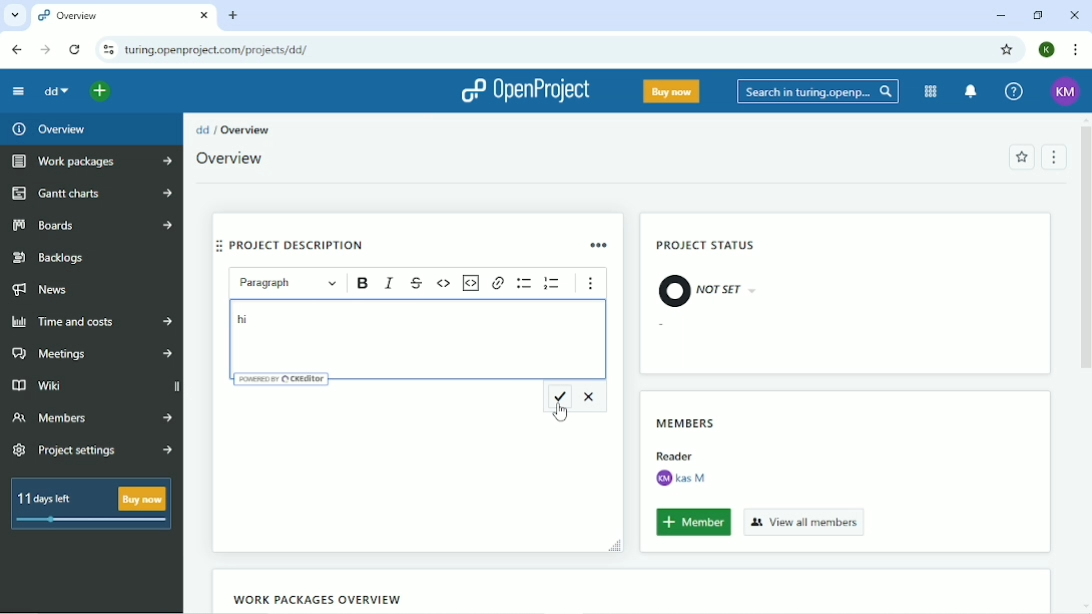 This screenshot has width=1092, height=614. I want to click on Boards, so click(92, 225).